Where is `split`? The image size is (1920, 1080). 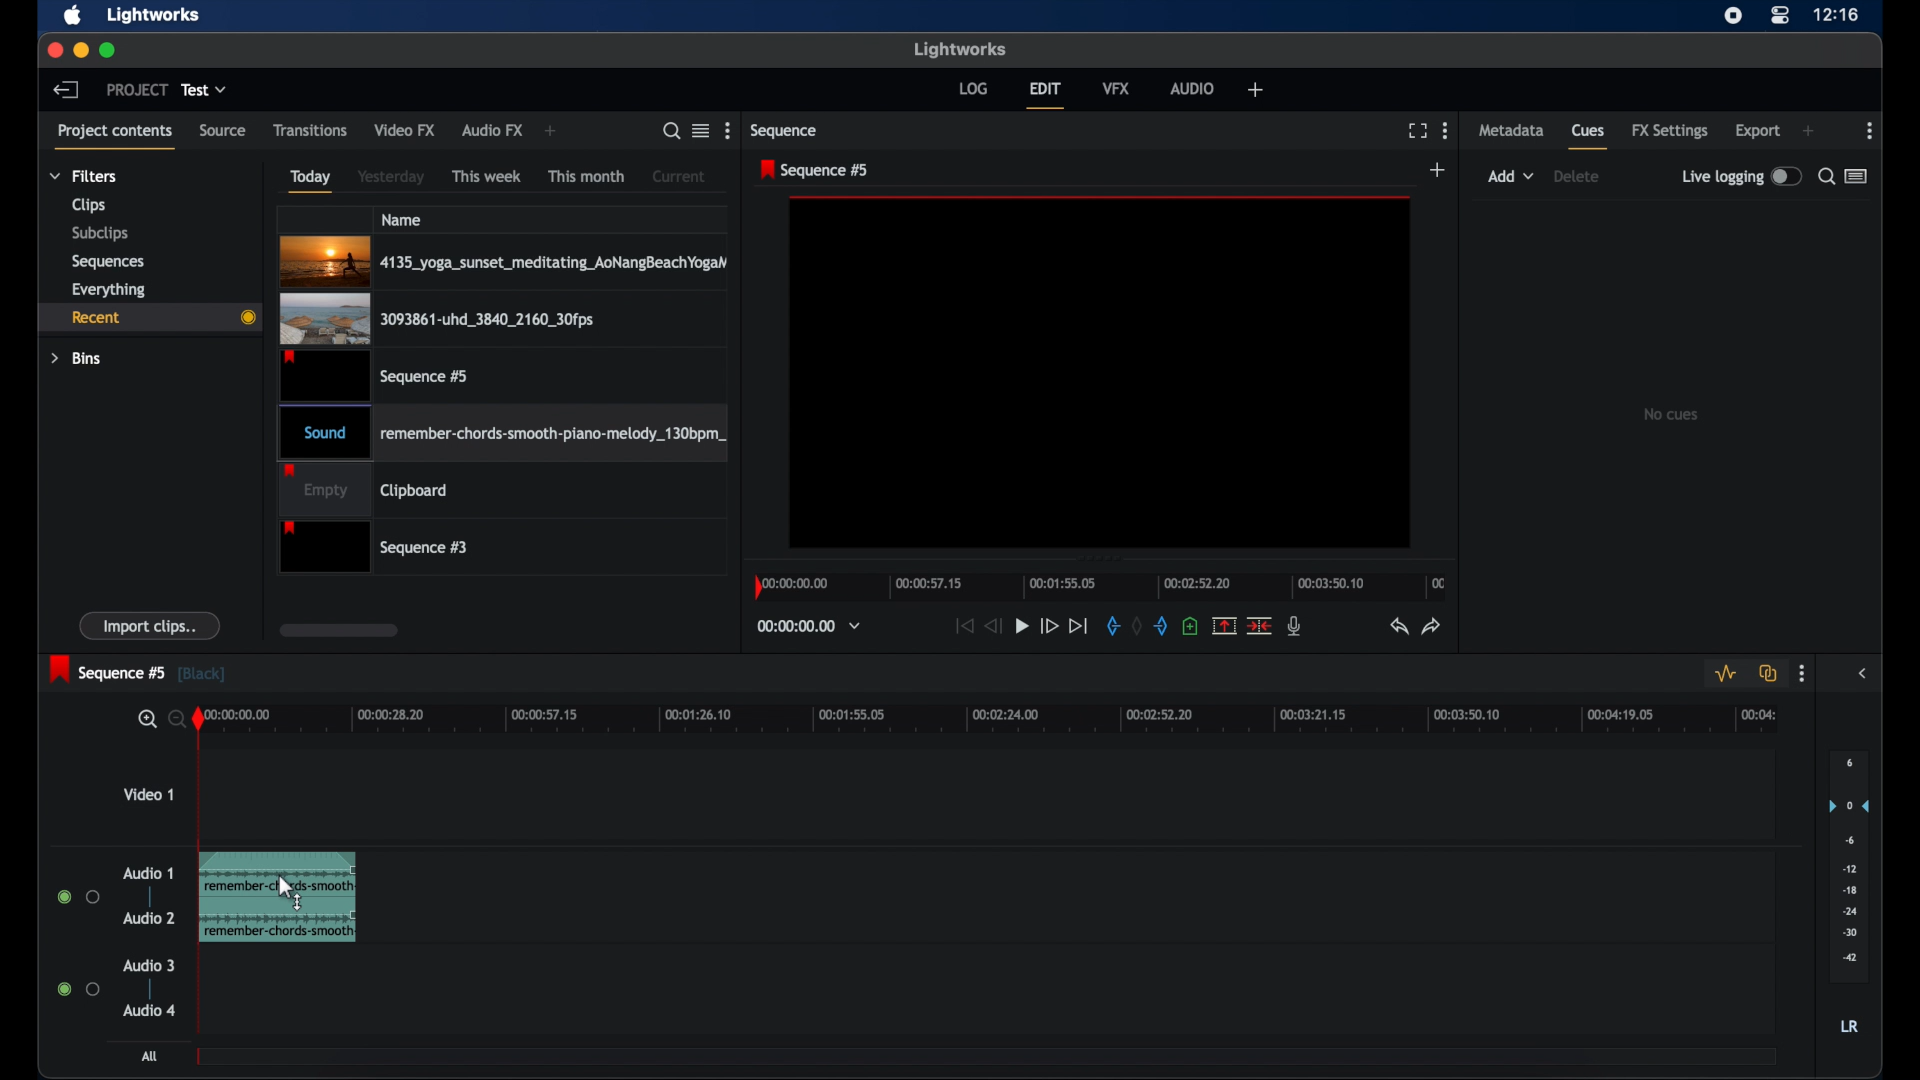 split is located at coordinates (1224, 625).